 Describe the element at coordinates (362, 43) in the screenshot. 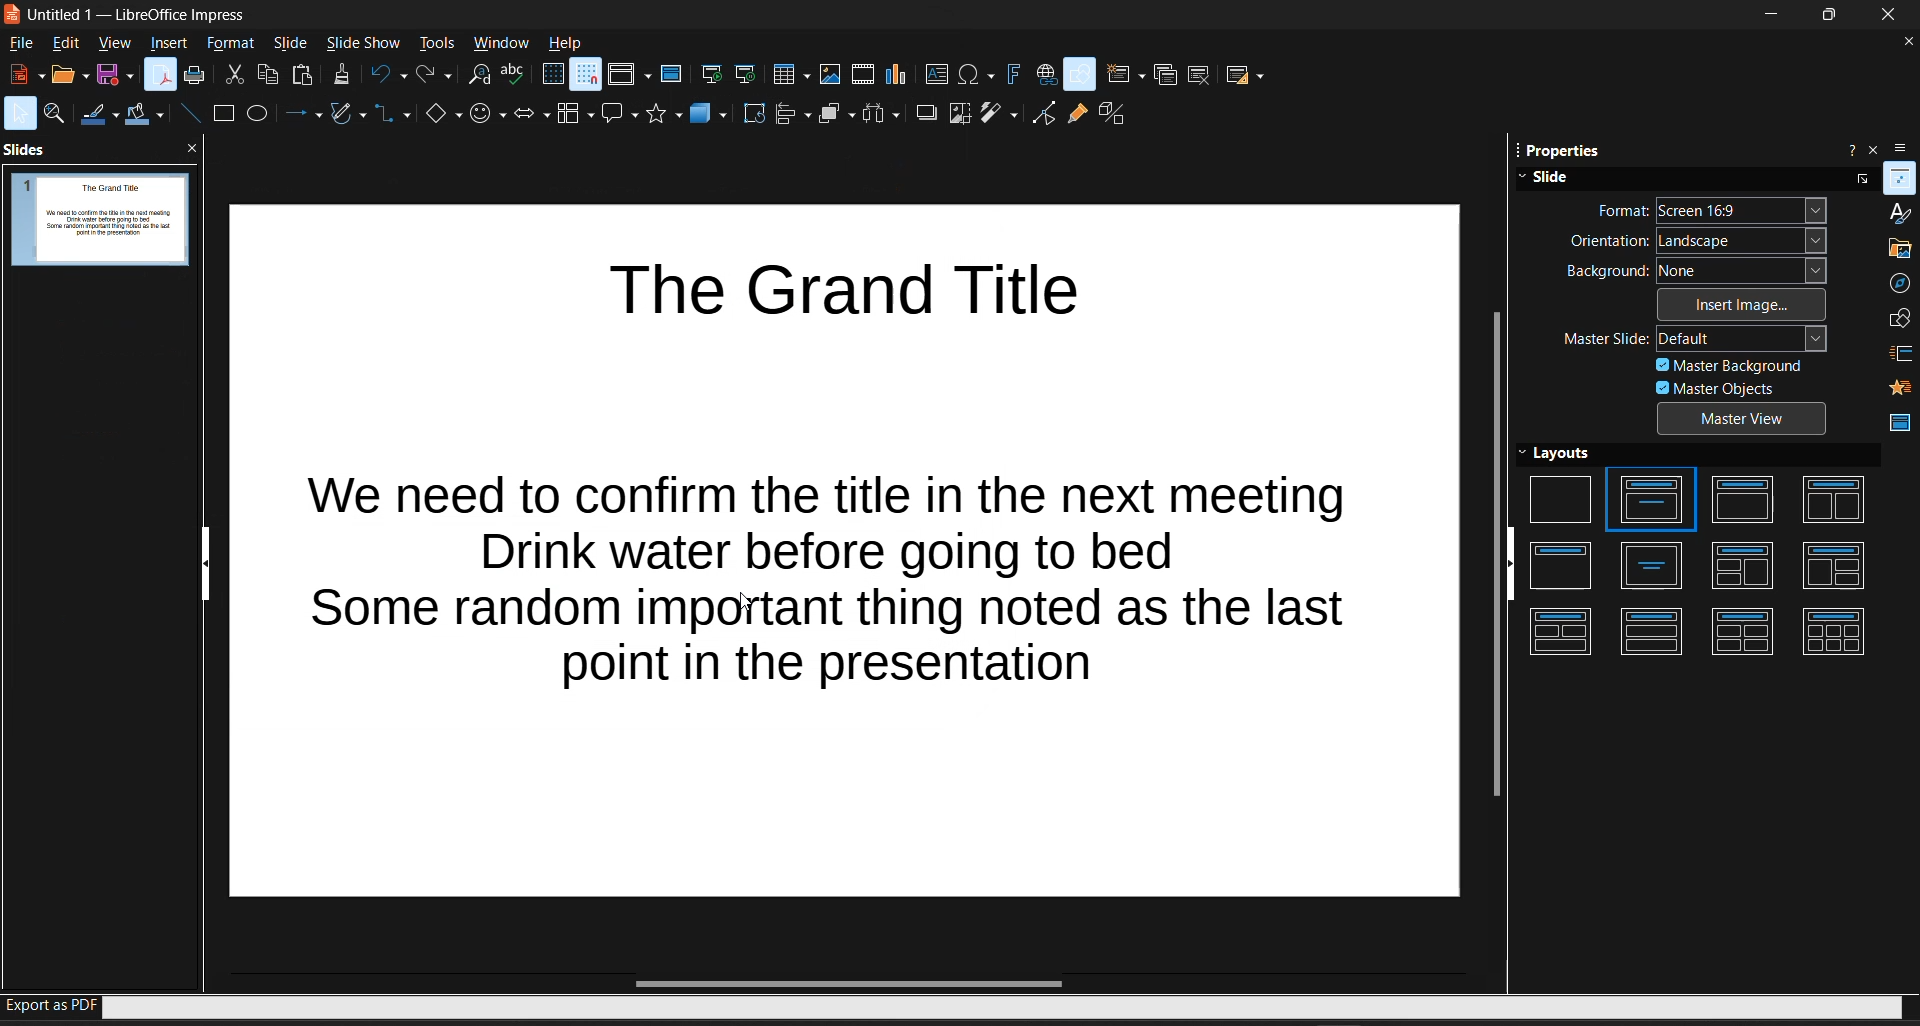

I see `slideshow` at that location.